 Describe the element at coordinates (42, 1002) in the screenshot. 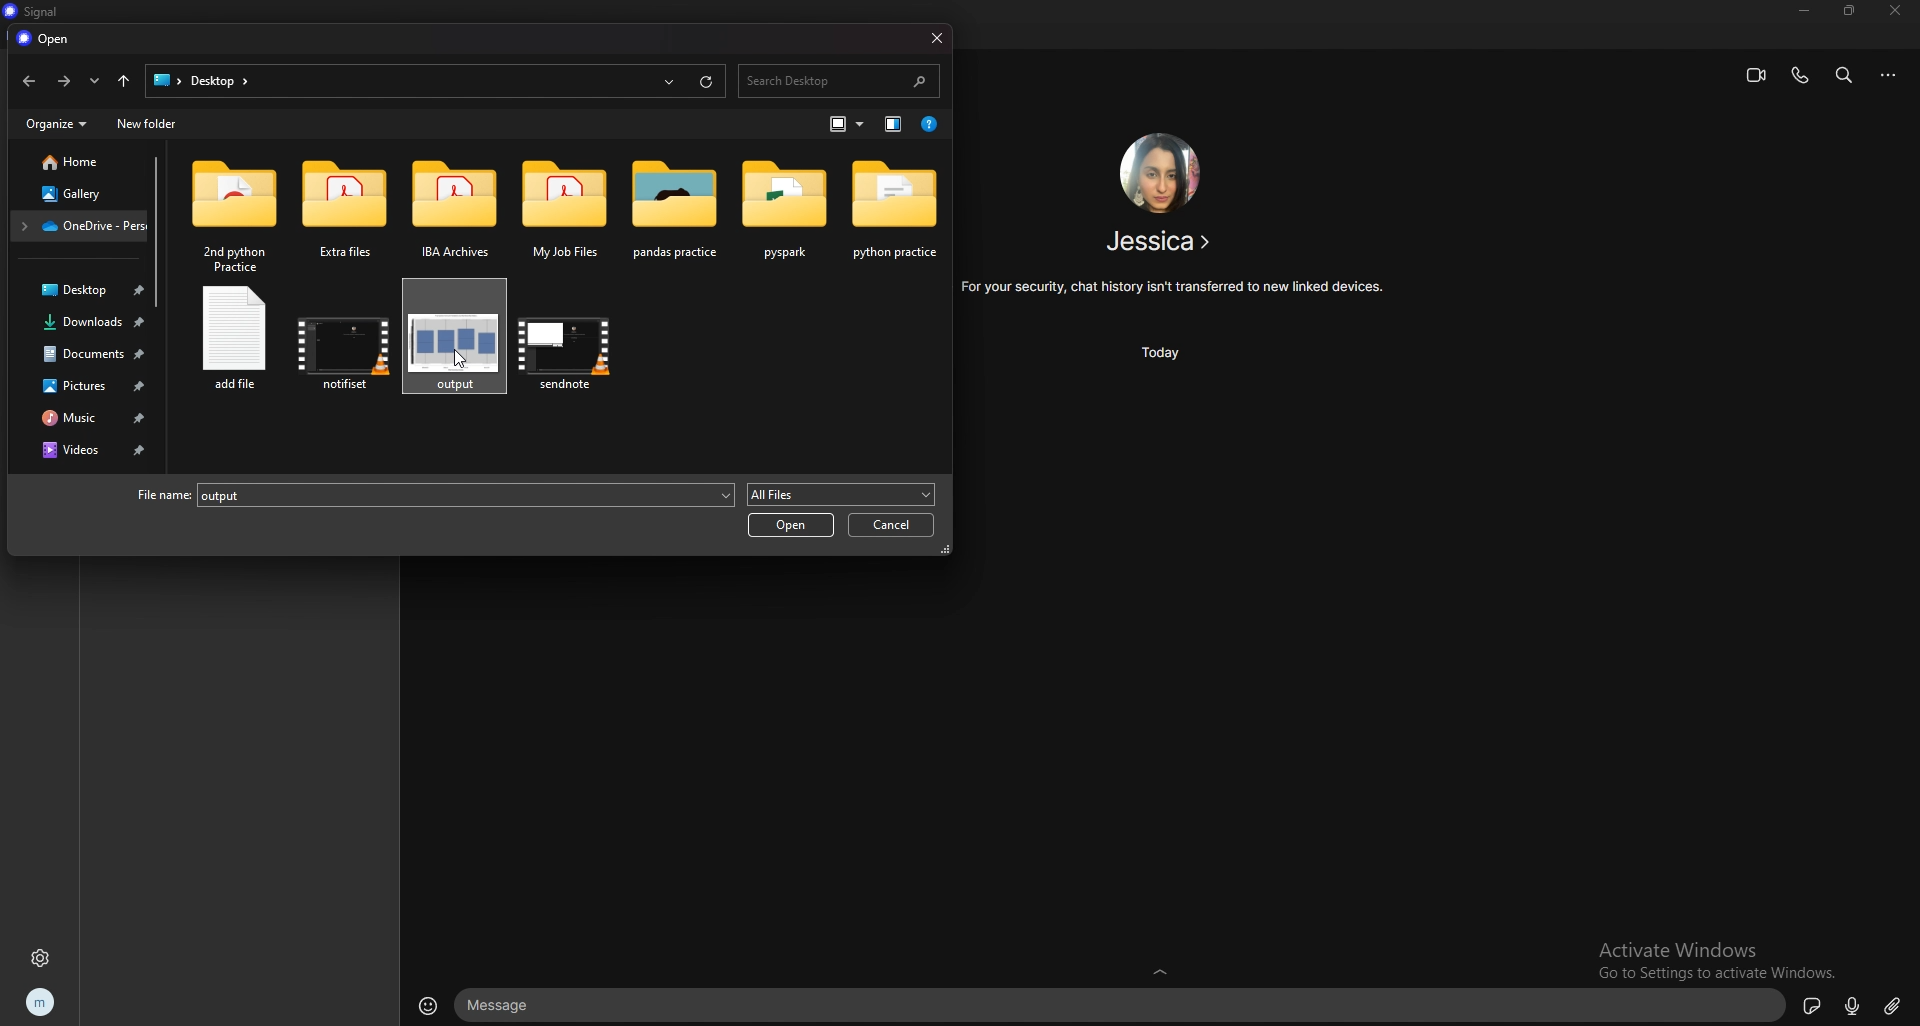

I see `profile` at that location.